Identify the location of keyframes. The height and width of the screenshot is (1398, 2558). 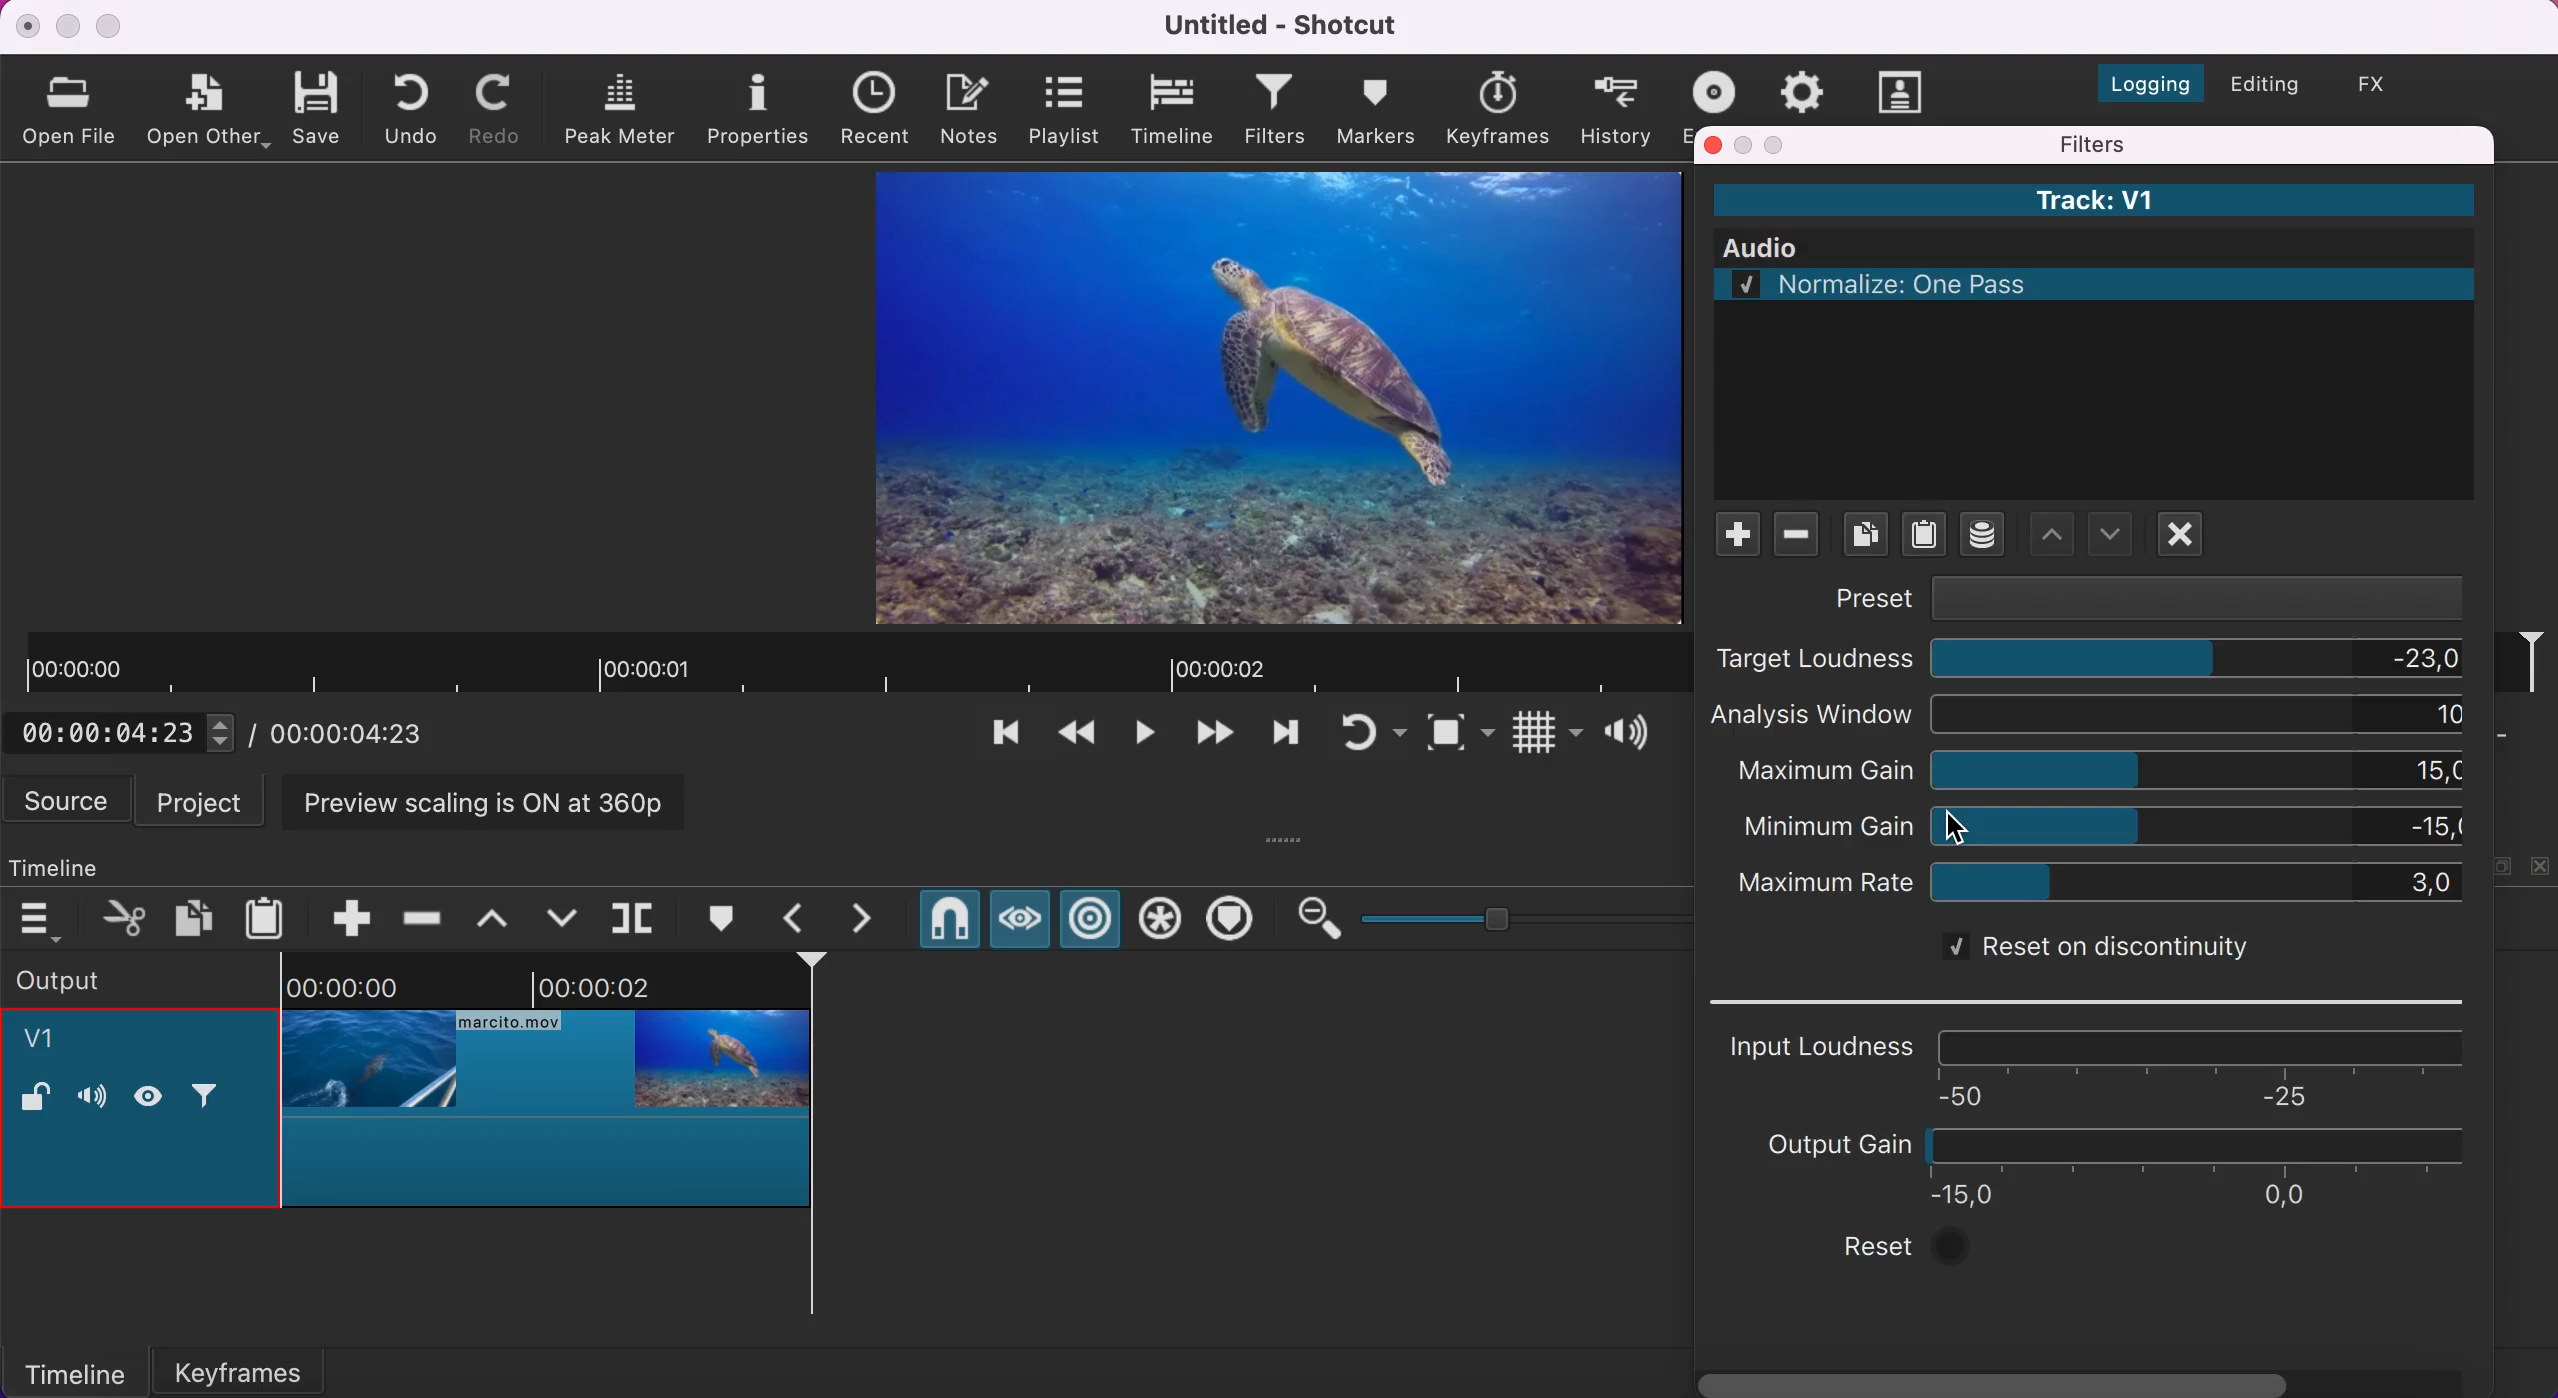
(264, 1366).